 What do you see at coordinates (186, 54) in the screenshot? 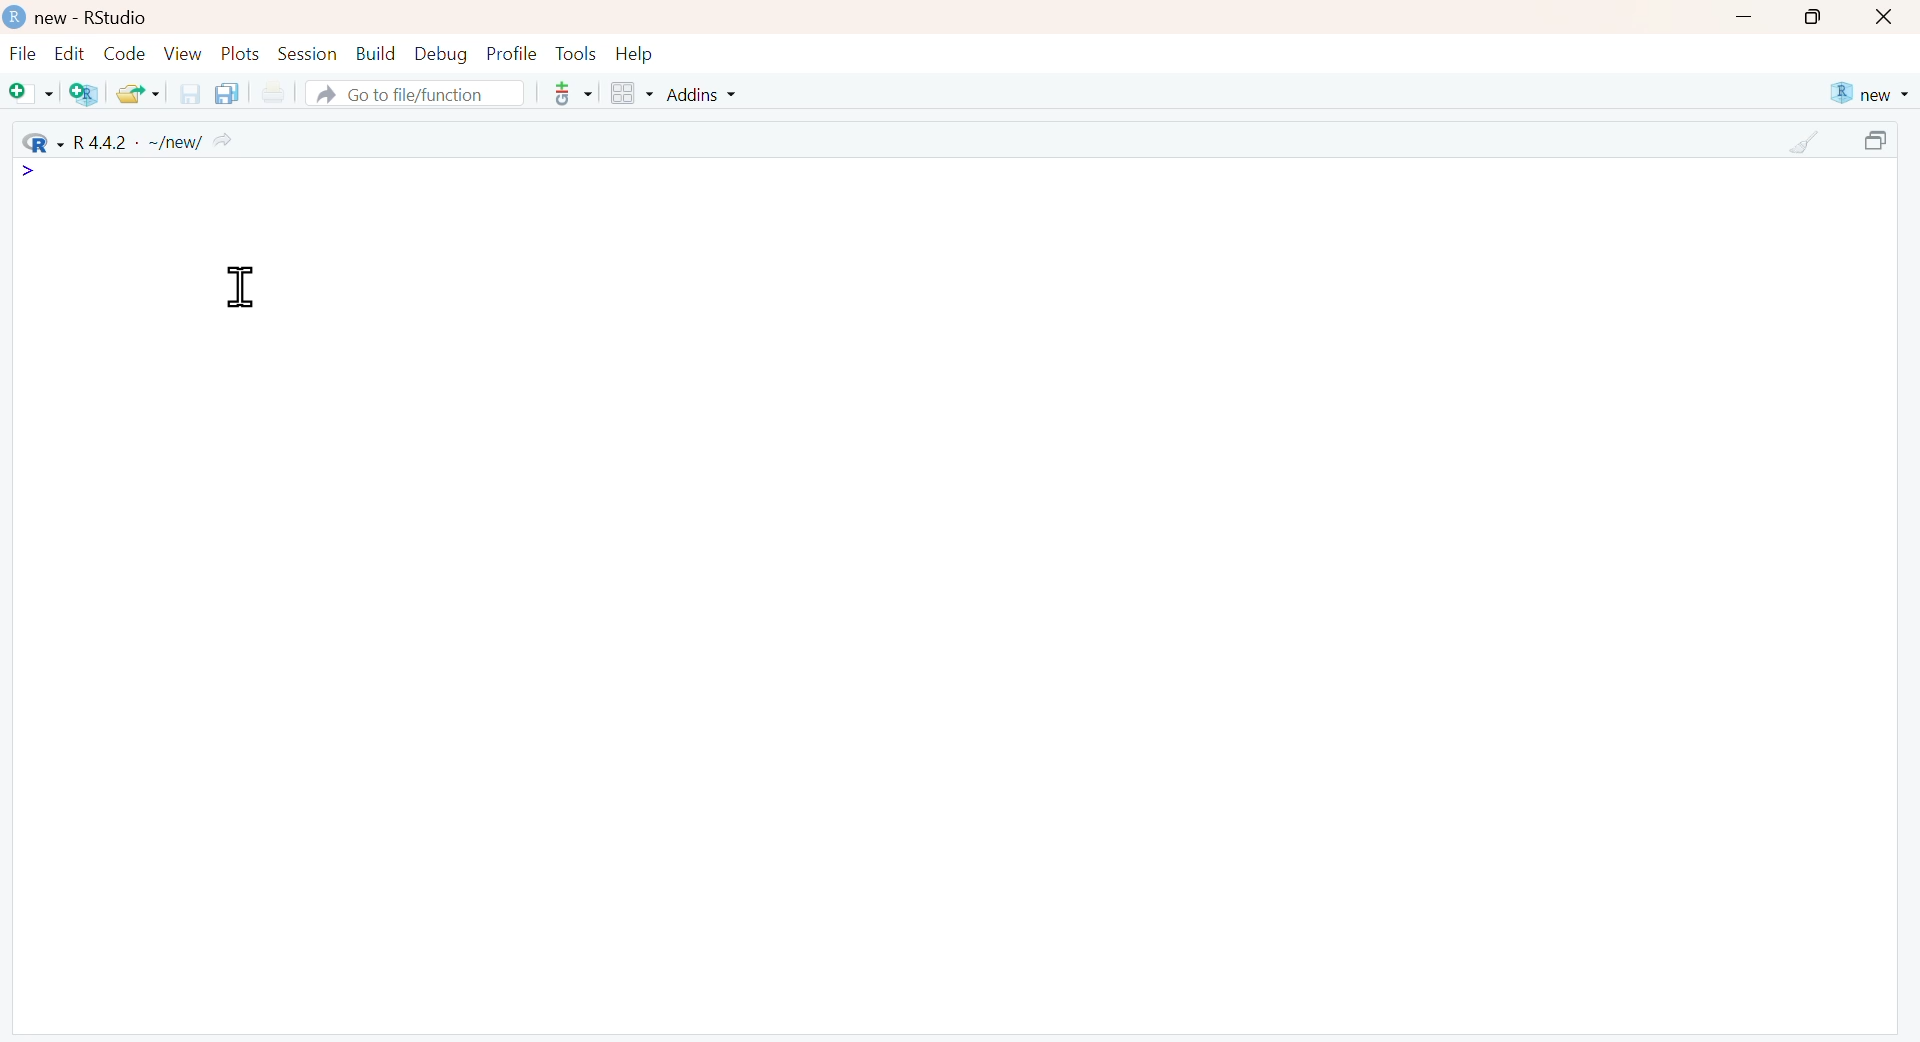
I see `View` at bounding box center [186, 54].